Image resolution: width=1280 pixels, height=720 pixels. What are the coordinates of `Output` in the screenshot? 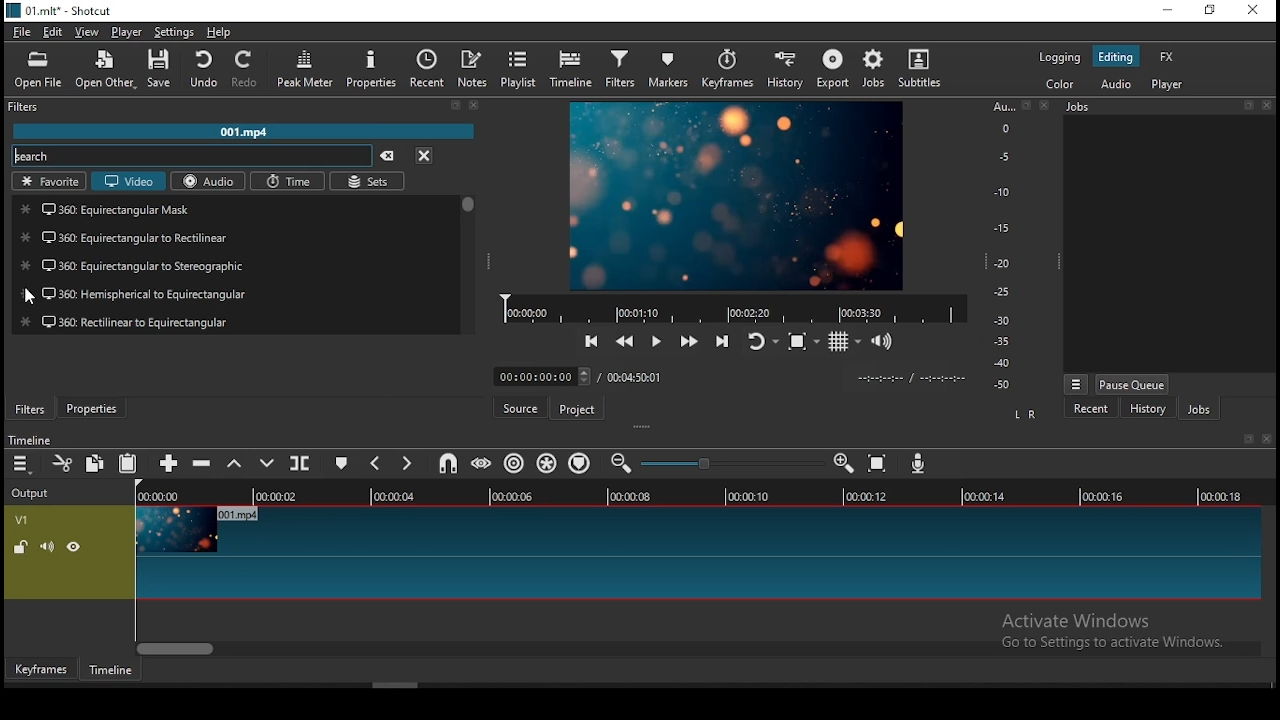 It's located at (36, 493).